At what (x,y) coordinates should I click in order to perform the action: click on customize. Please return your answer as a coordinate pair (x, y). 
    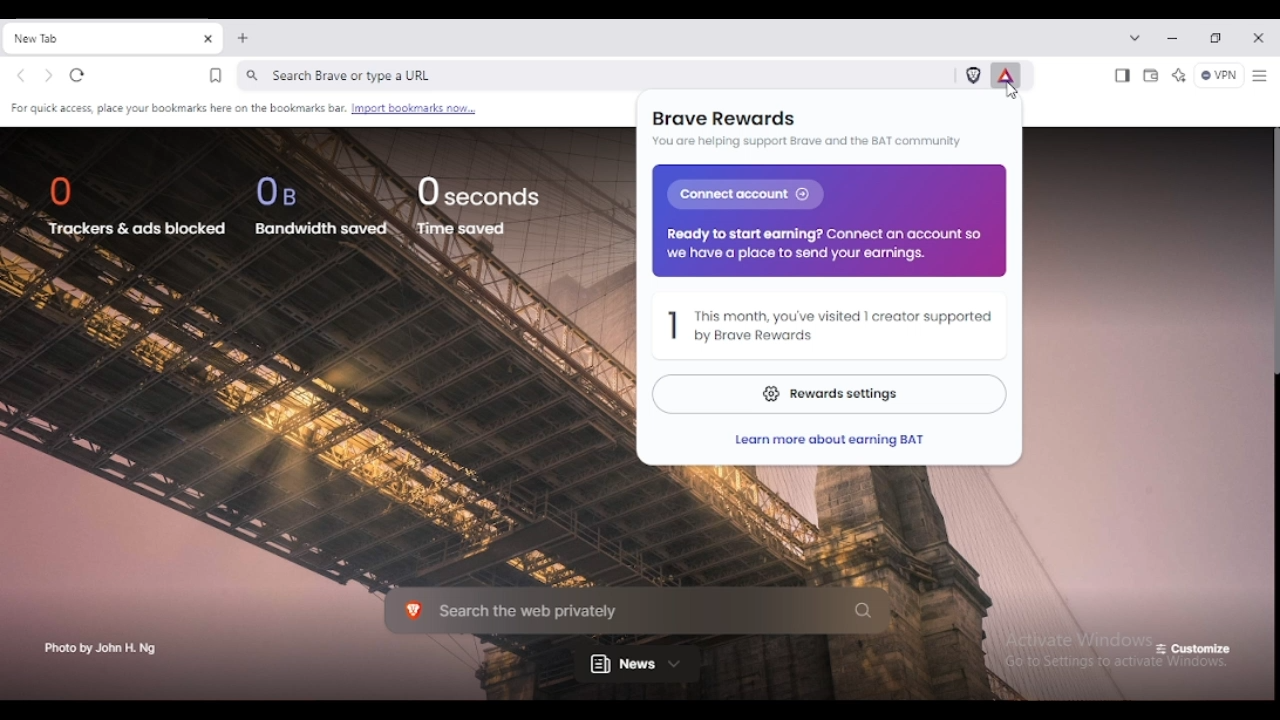
    Looking at the image, I should click on (1194, 650).